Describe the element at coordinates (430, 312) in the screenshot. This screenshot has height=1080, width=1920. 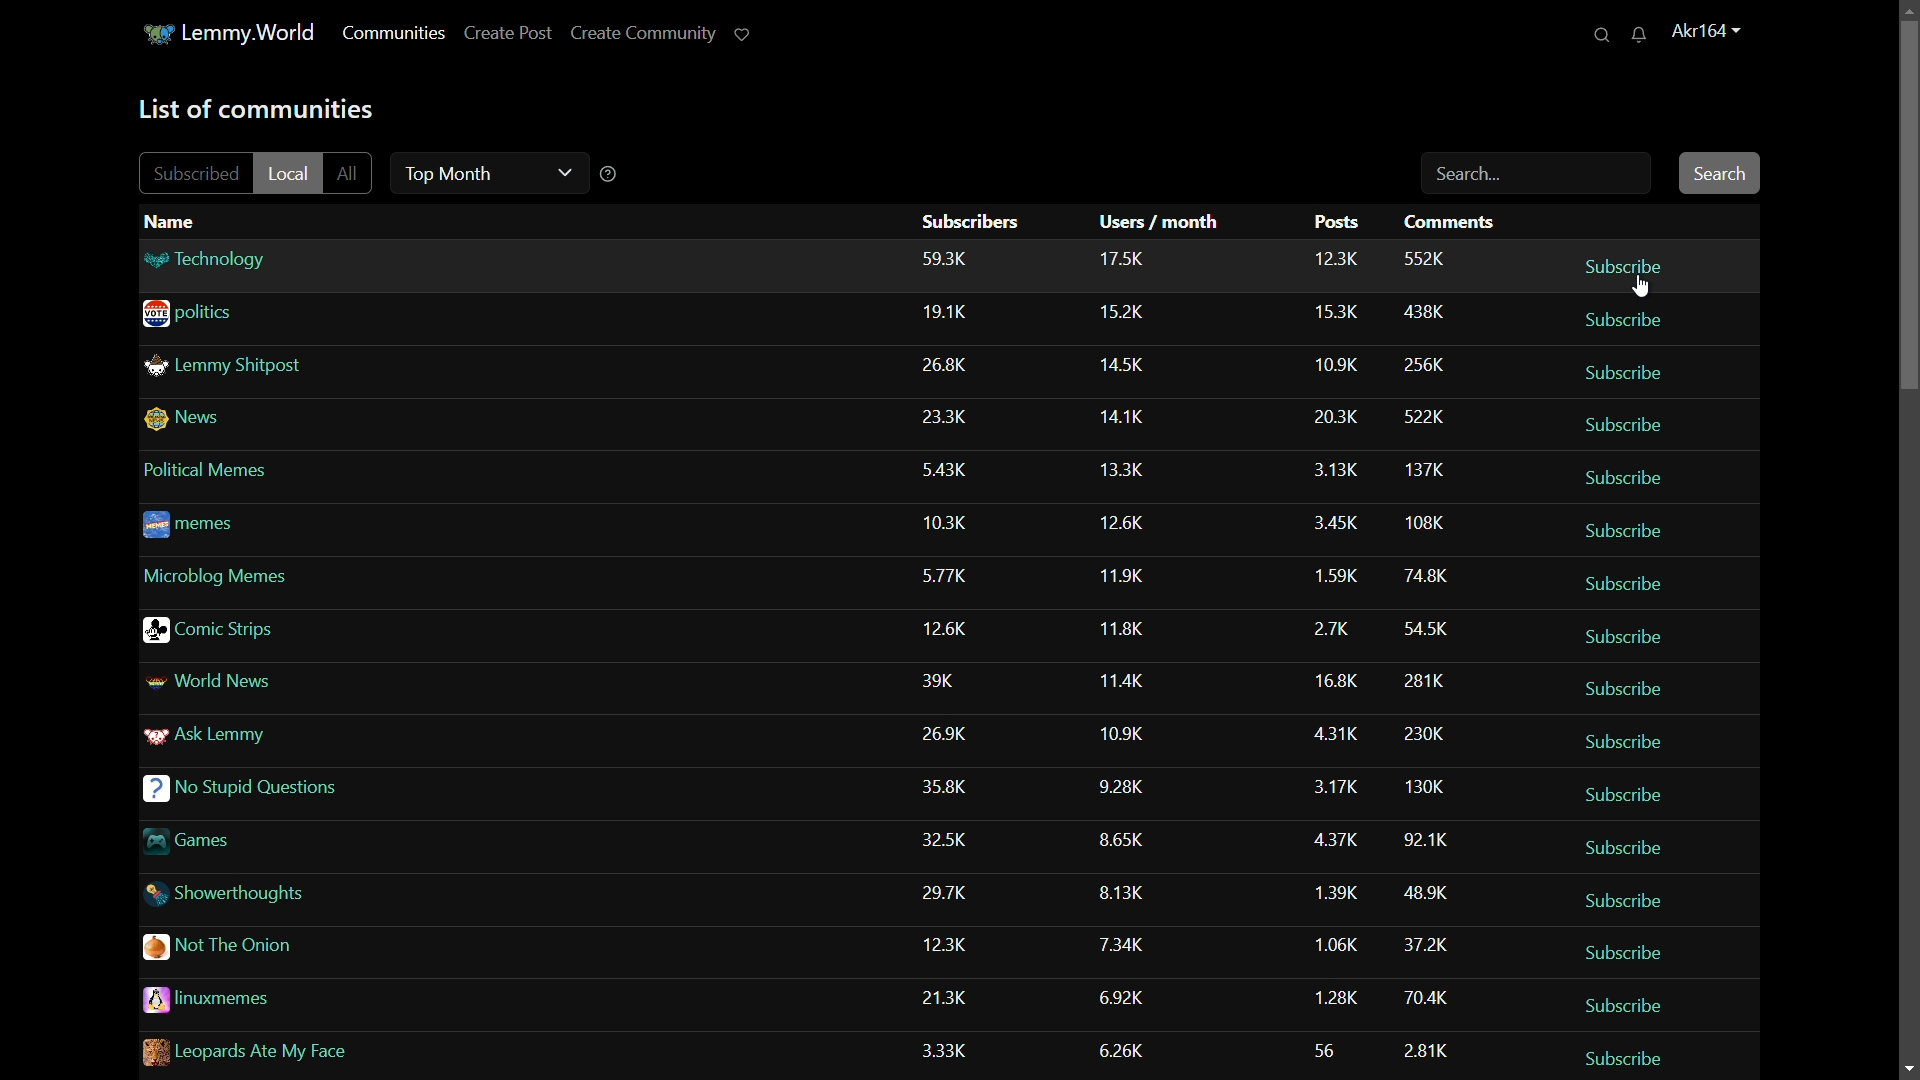
I see `communities name` at that location.